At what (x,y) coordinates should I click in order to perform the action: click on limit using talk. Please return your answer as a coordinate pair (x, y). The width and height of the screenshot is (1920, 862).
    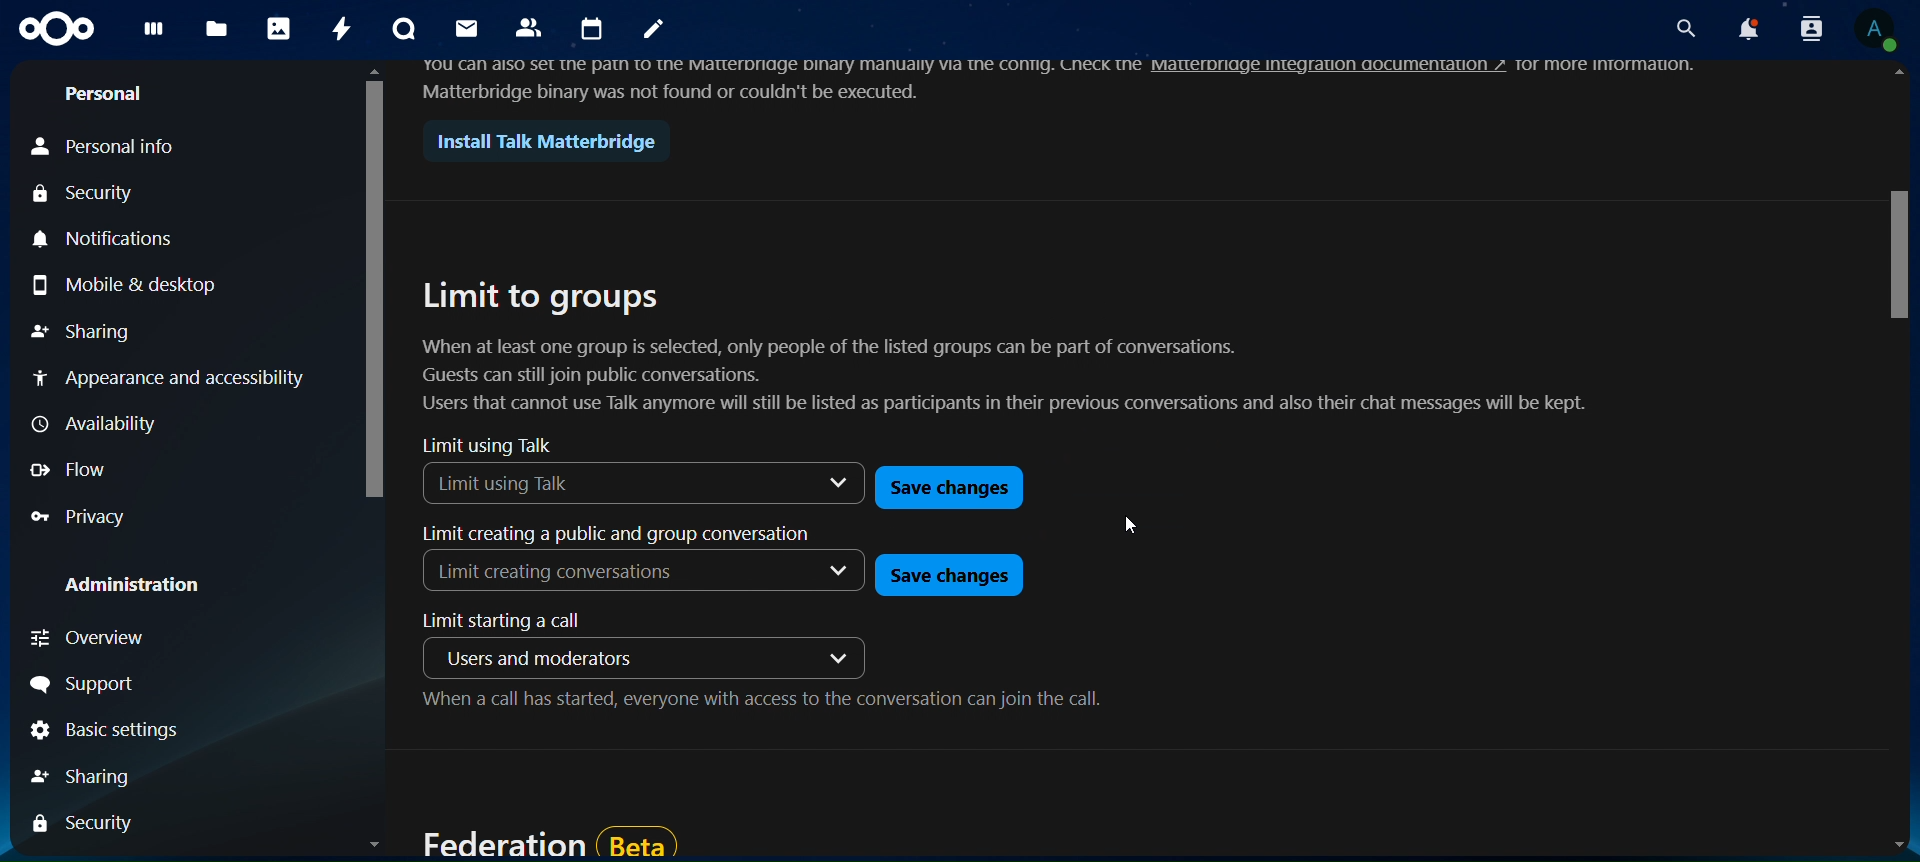
    Looking at the image, I should click on (488, 445).